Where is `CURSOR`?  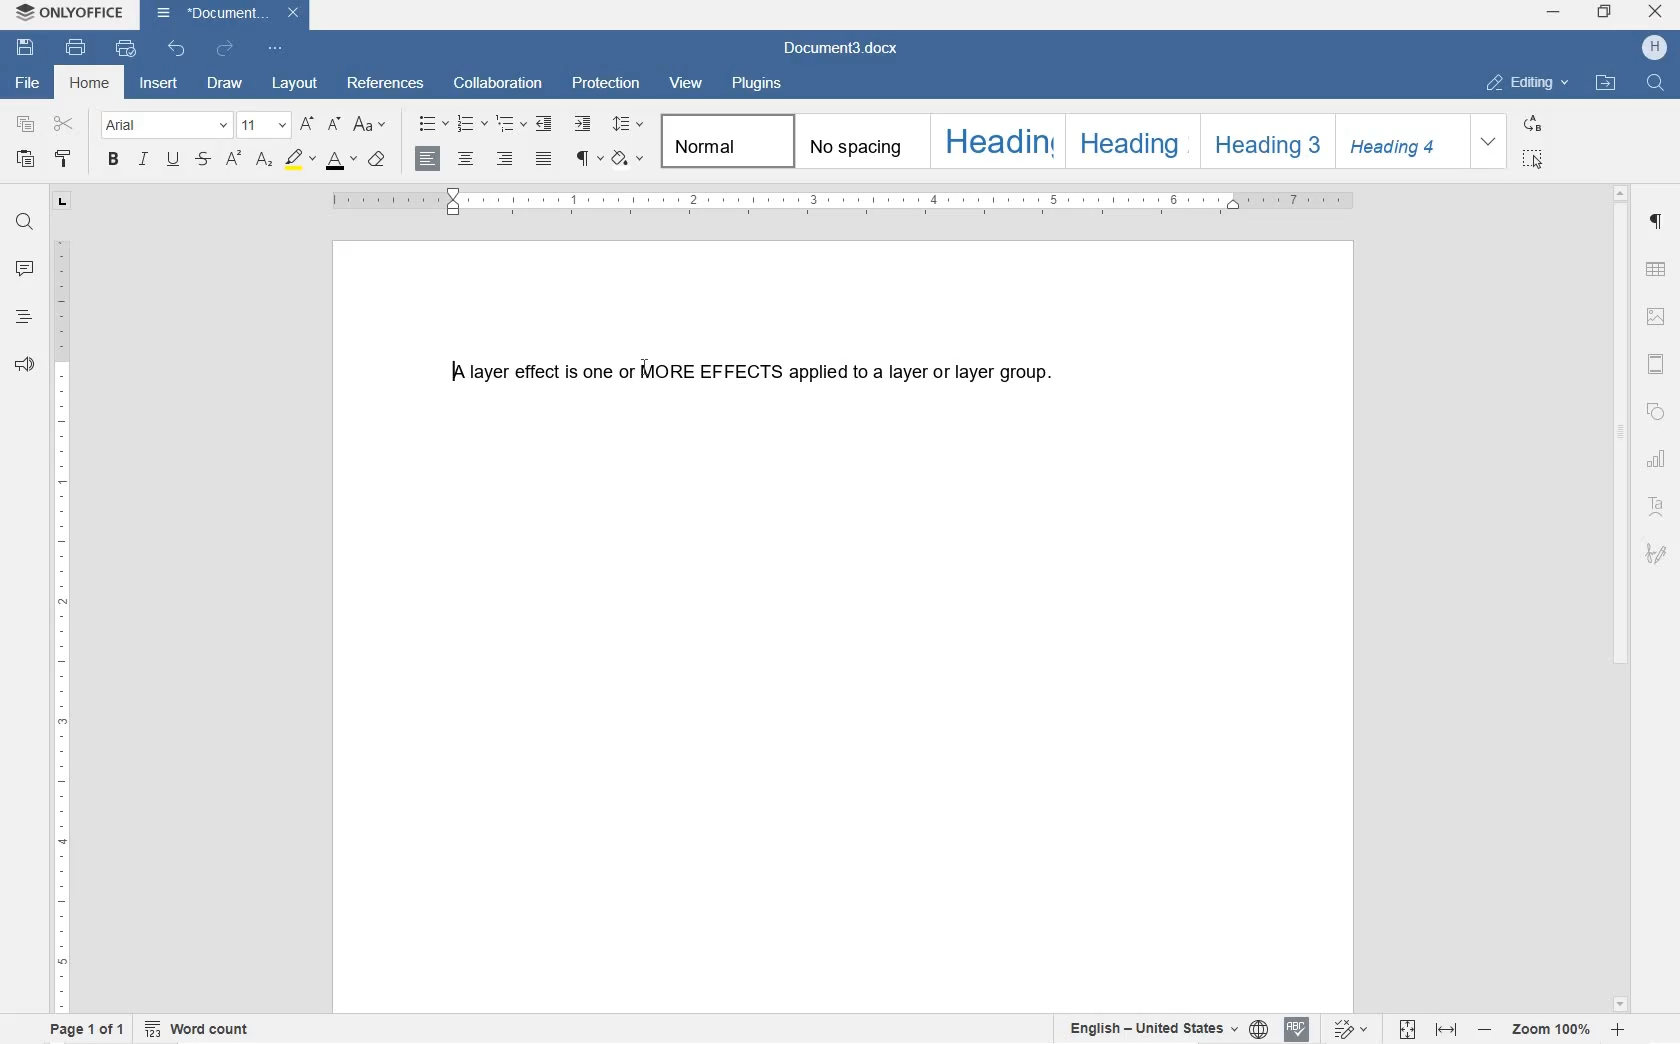
CURSOR is located at coordinates (645, 369).